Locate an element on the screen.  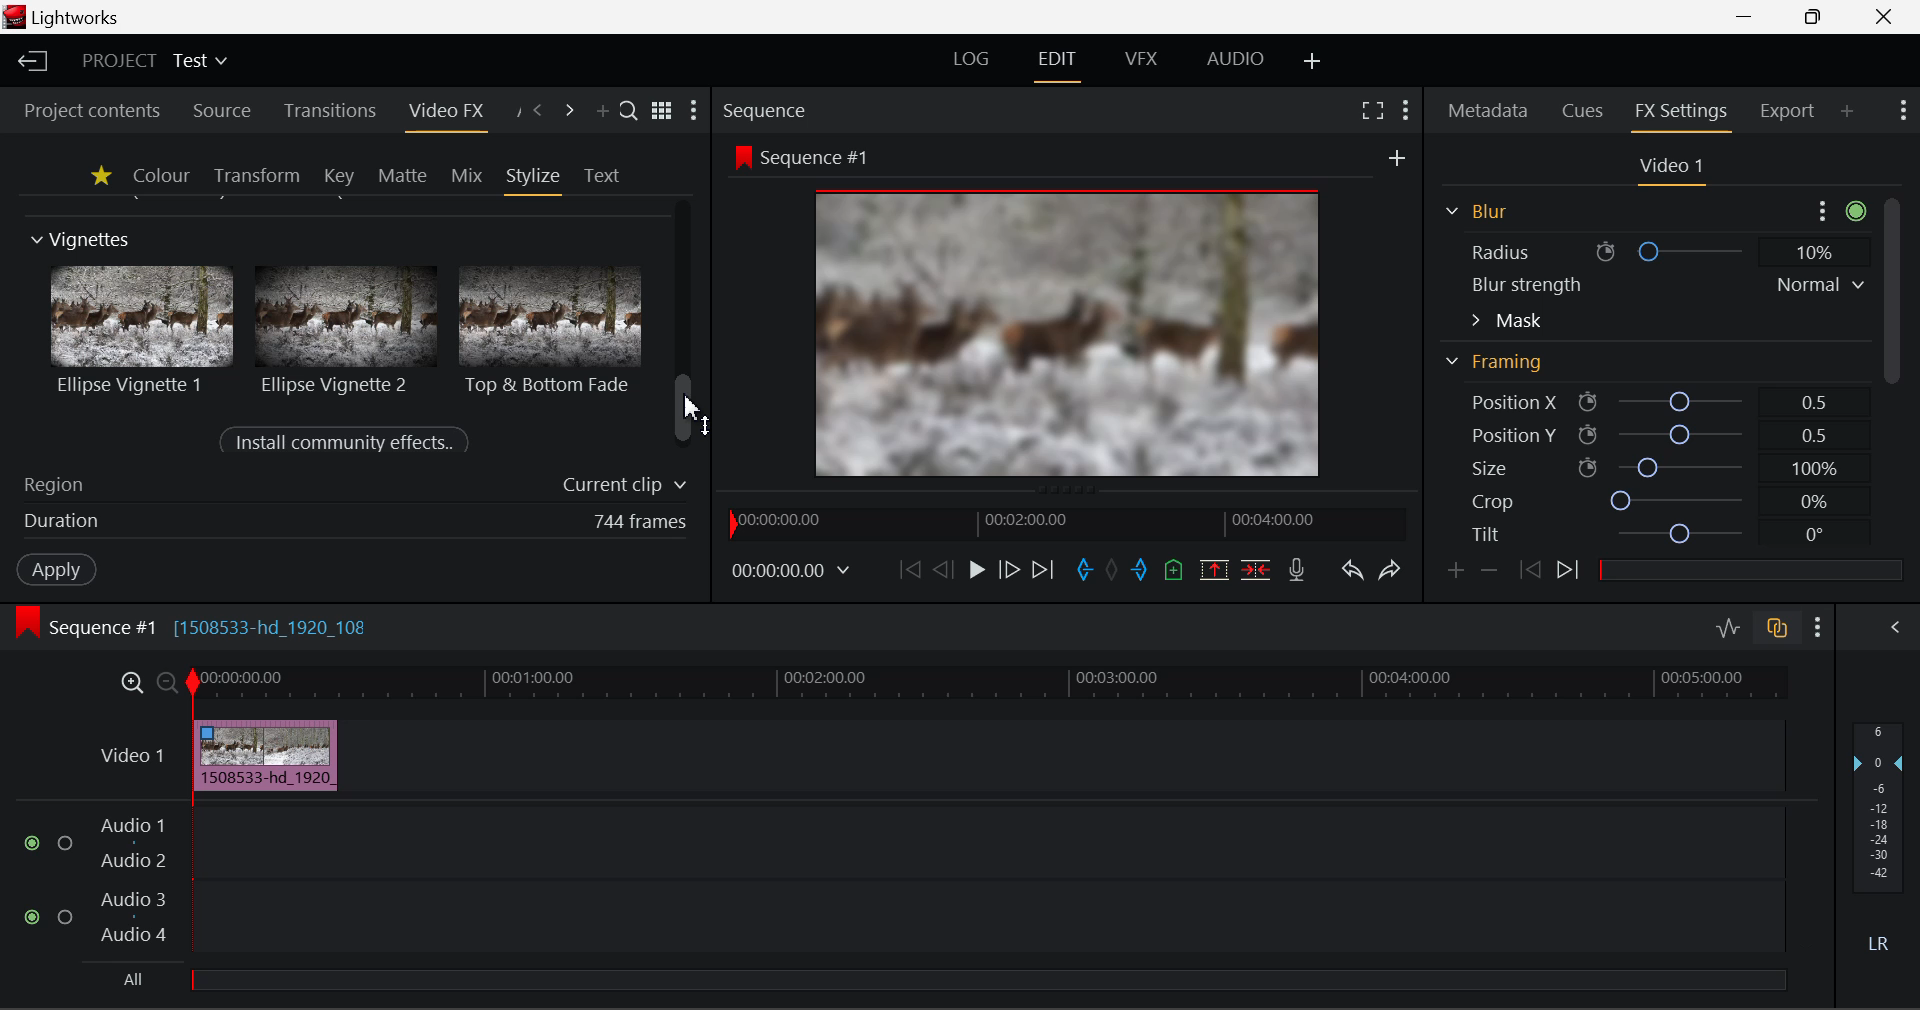
Toggle audio levels editing is located at coordinates (1727, 626).